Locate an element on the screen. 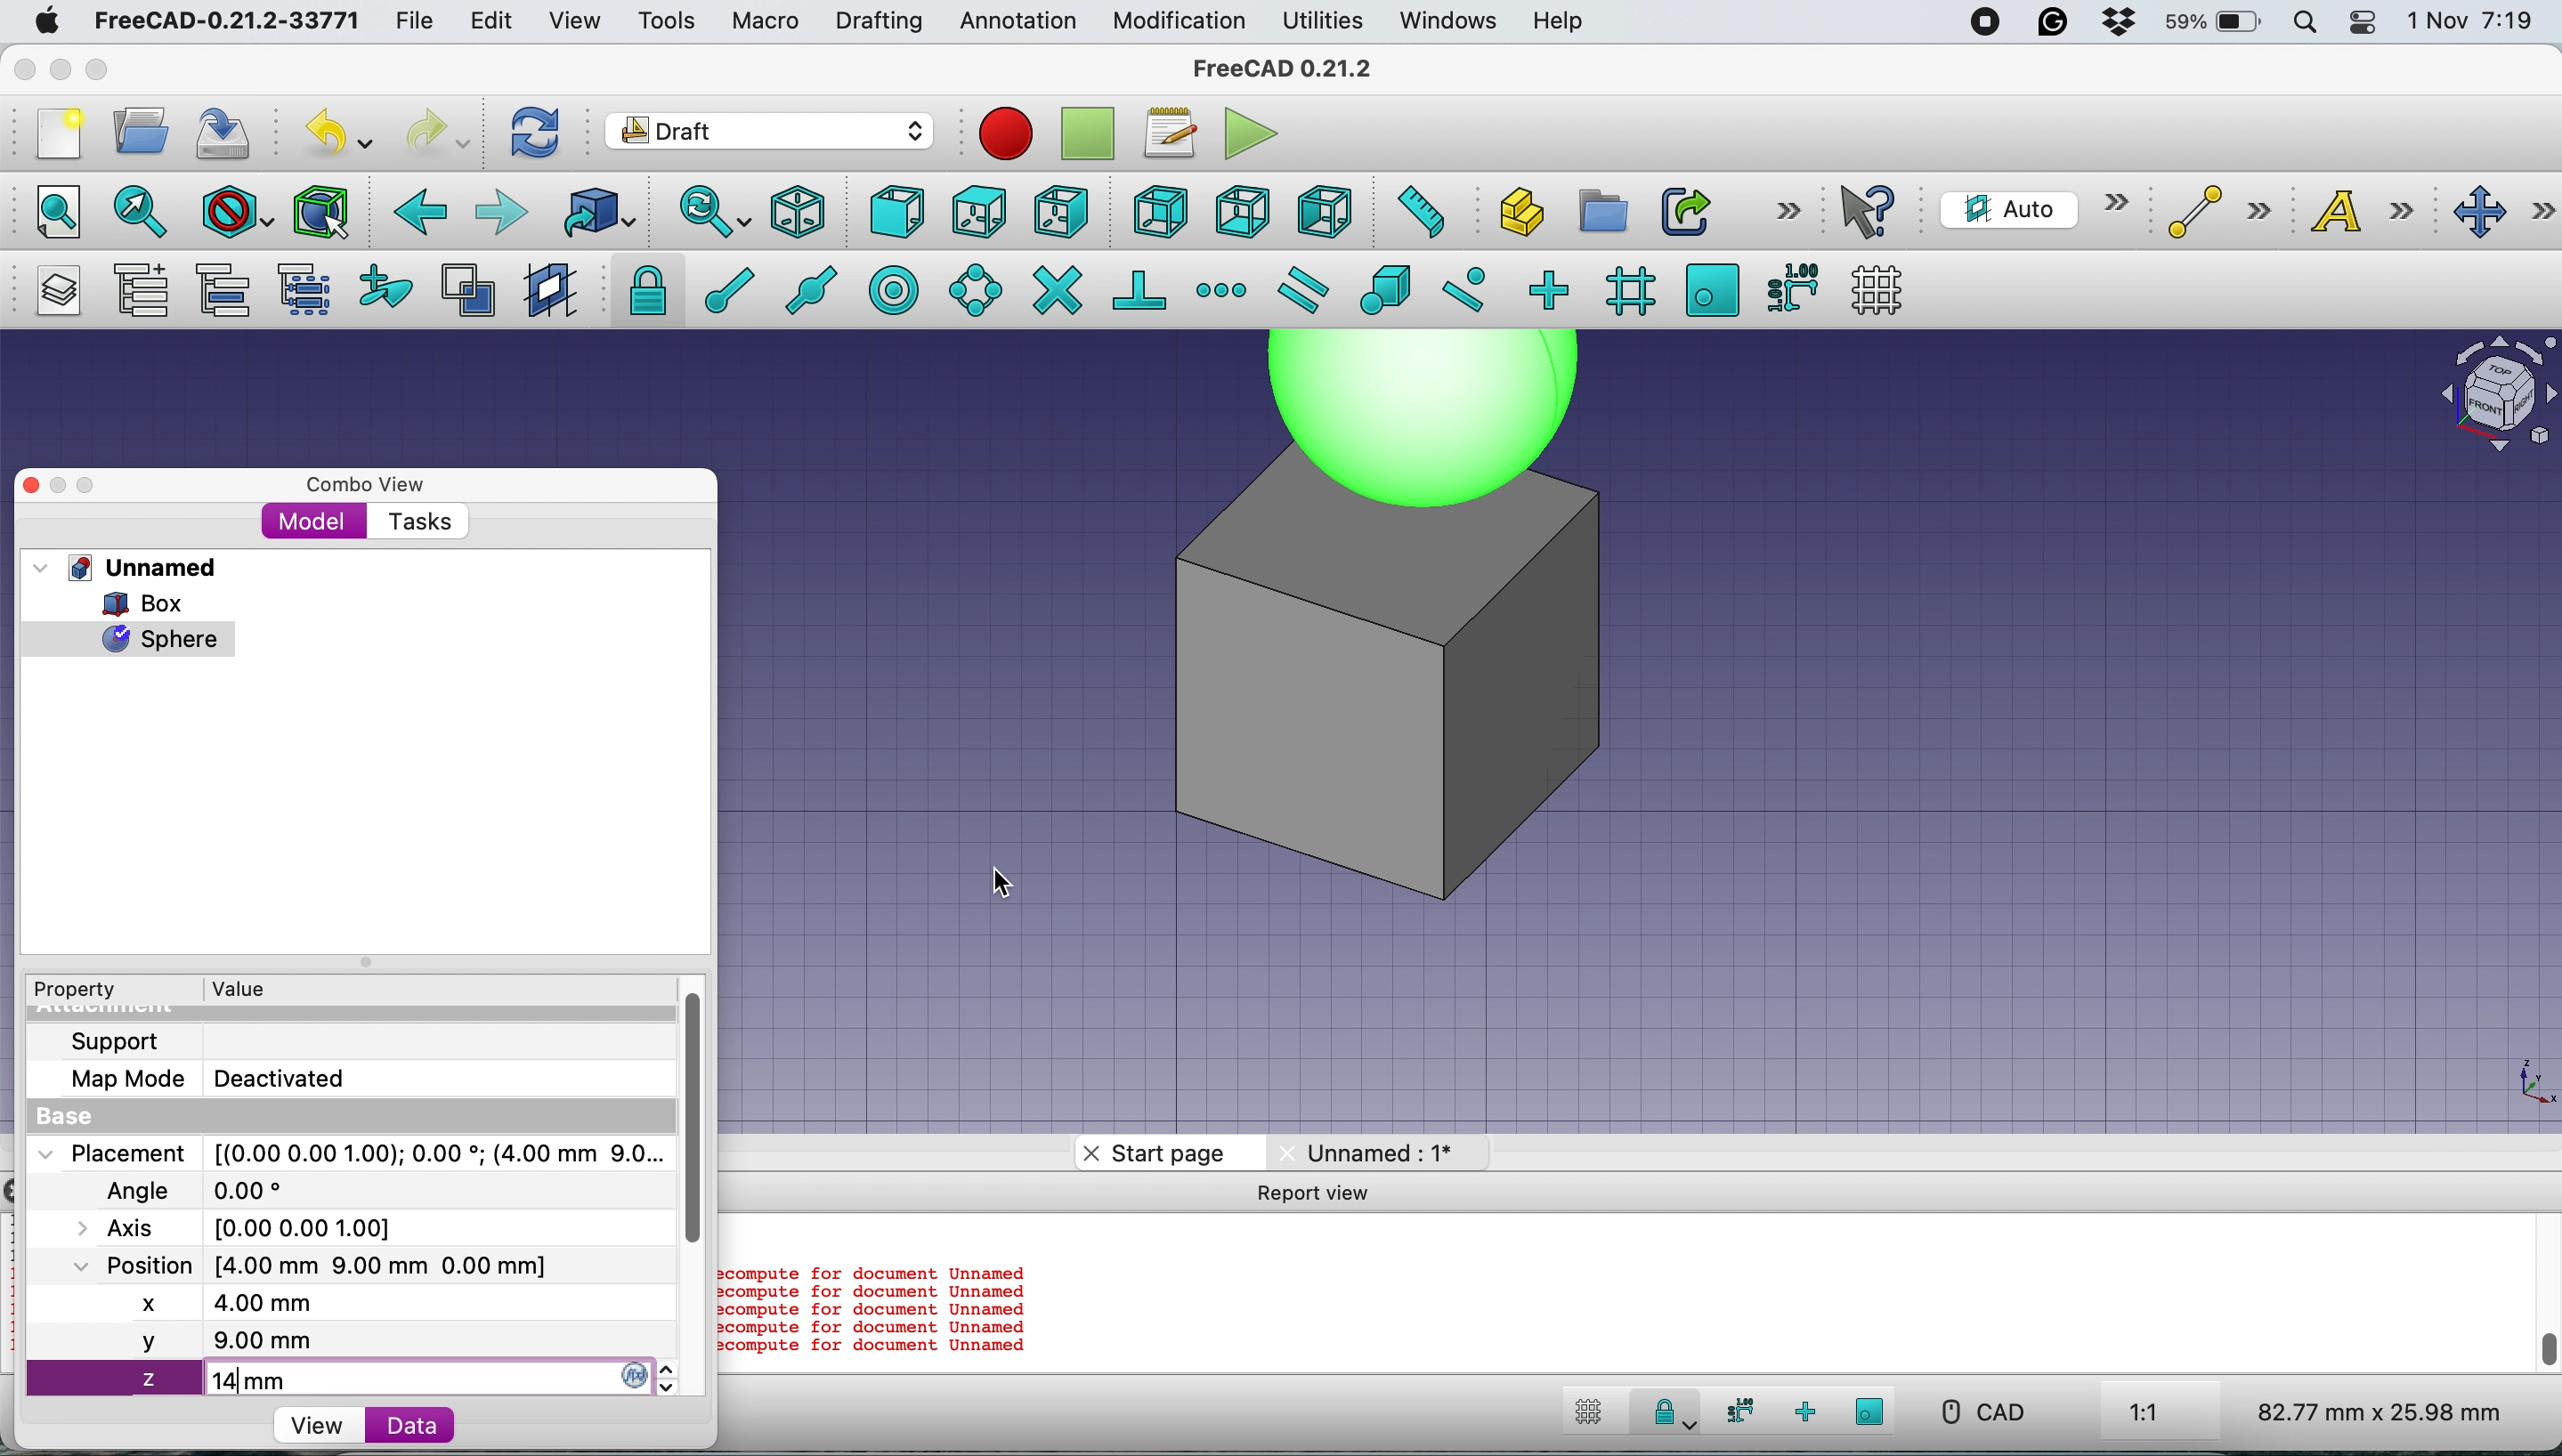 The height and width of the screenshot is (1456, 2562). left is located at coordinates (1323, 212).